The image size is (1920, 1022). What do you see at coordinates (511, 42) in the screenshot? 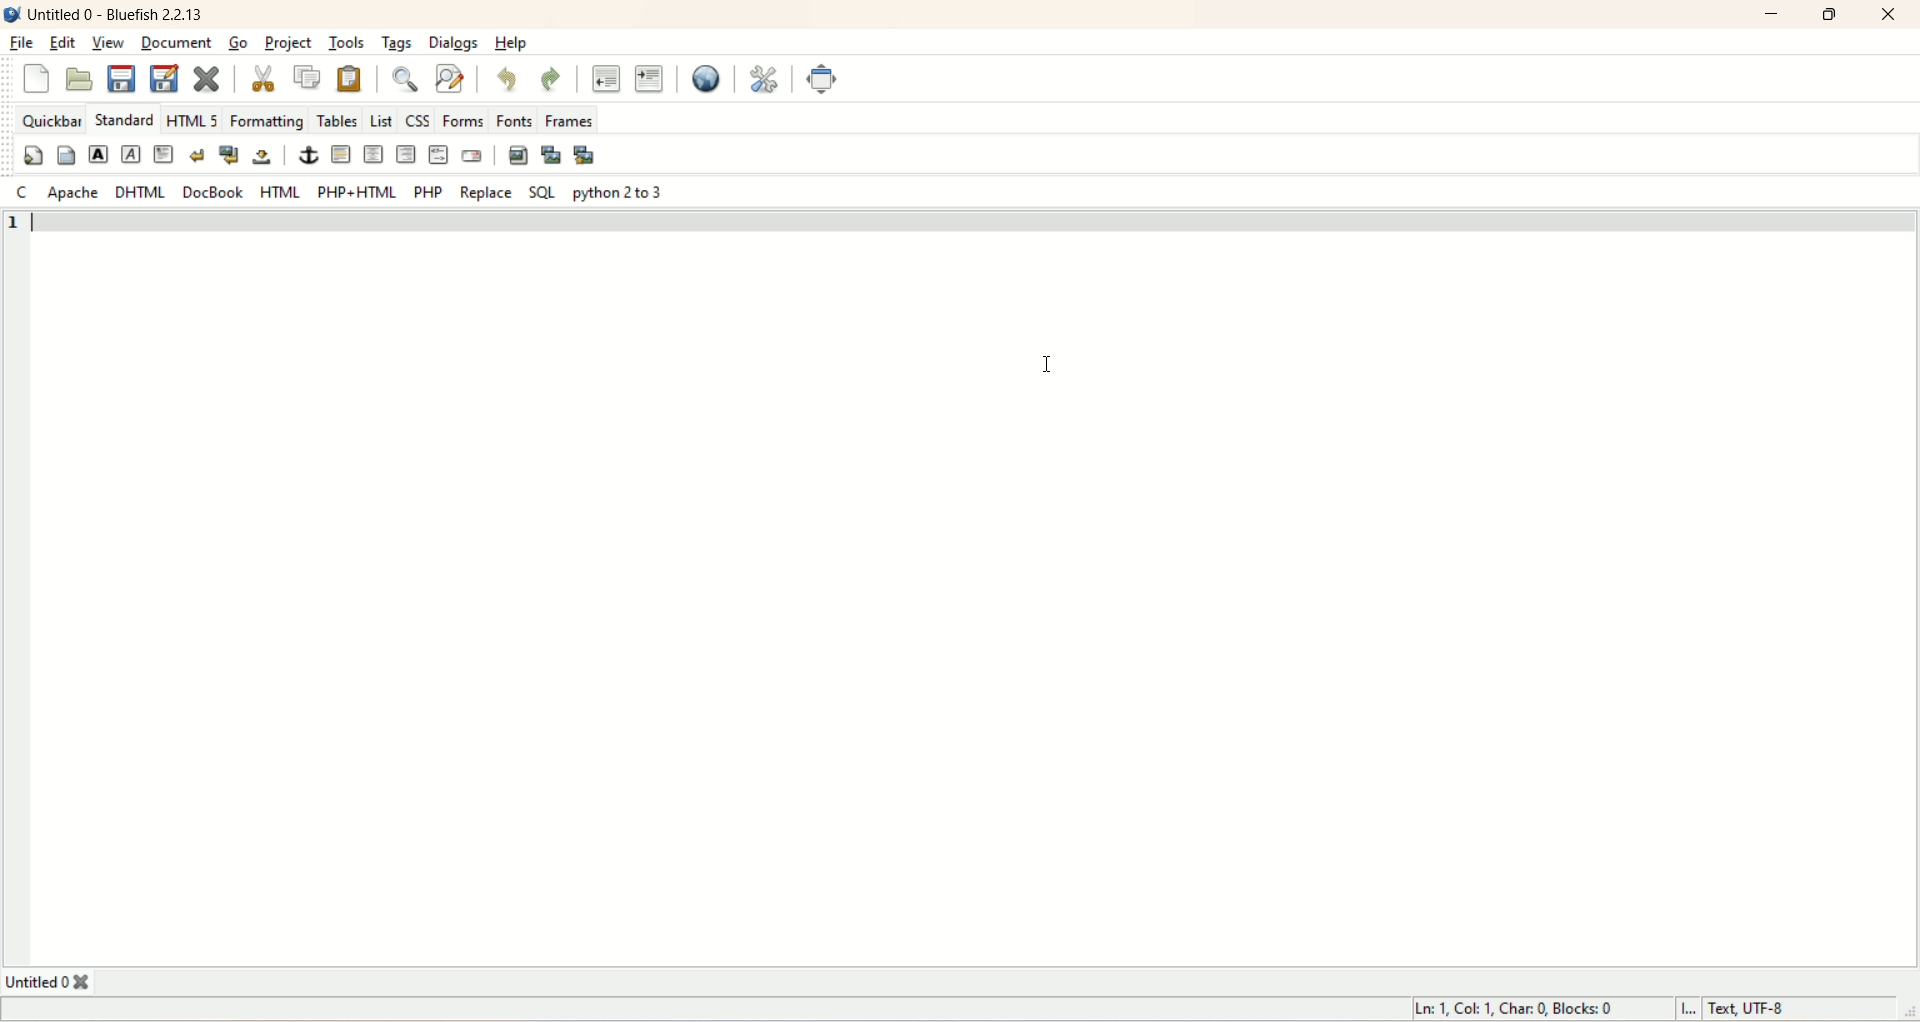
I see `help` at bounding box center [511, 42].